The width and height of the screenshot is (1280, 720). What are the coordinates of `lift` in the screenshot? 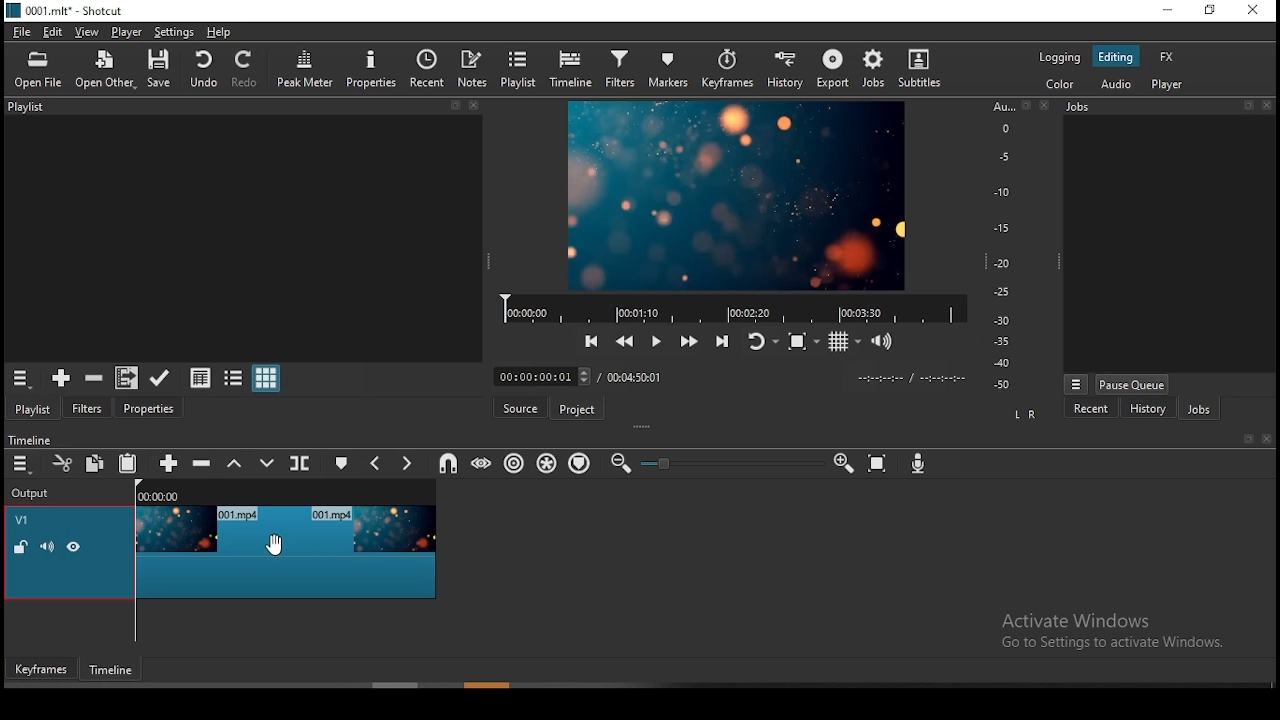 It's located at (237, 465).